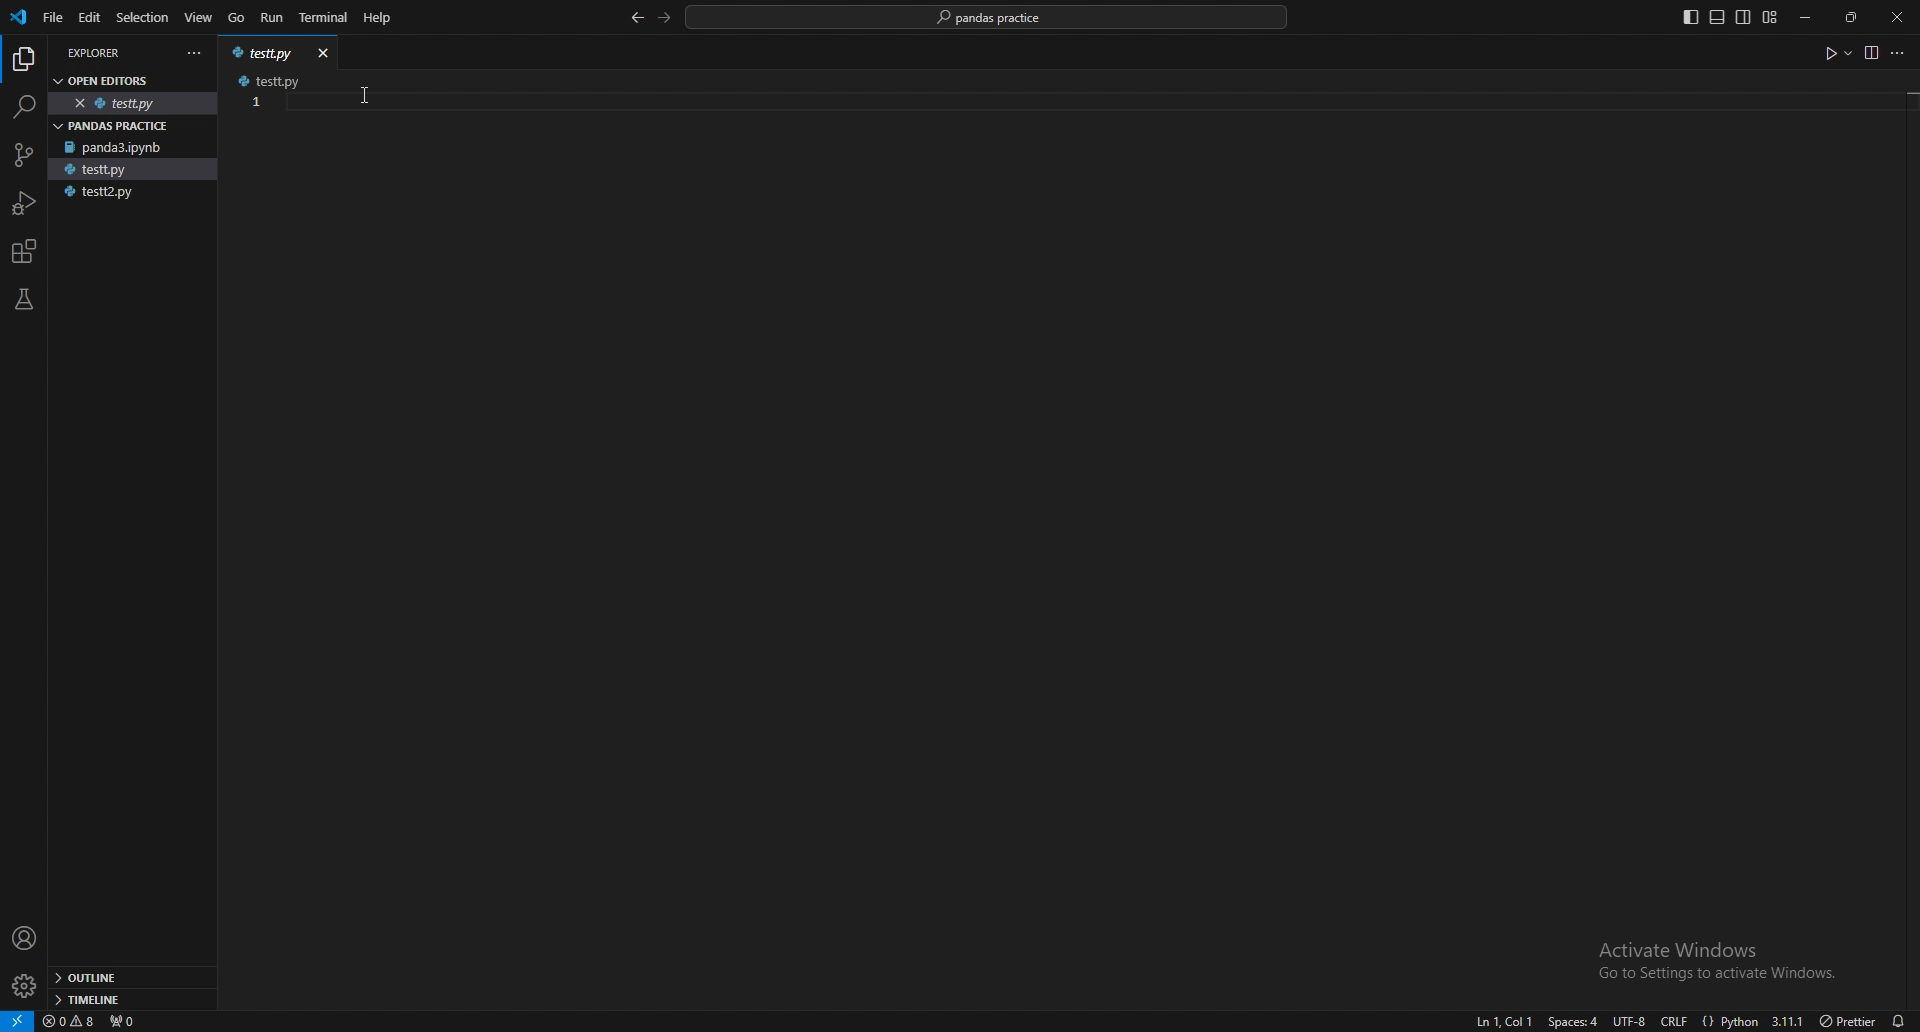 The height and width of the screenshot is (1032, 1920). I want to click on scale, so click(256, 120).